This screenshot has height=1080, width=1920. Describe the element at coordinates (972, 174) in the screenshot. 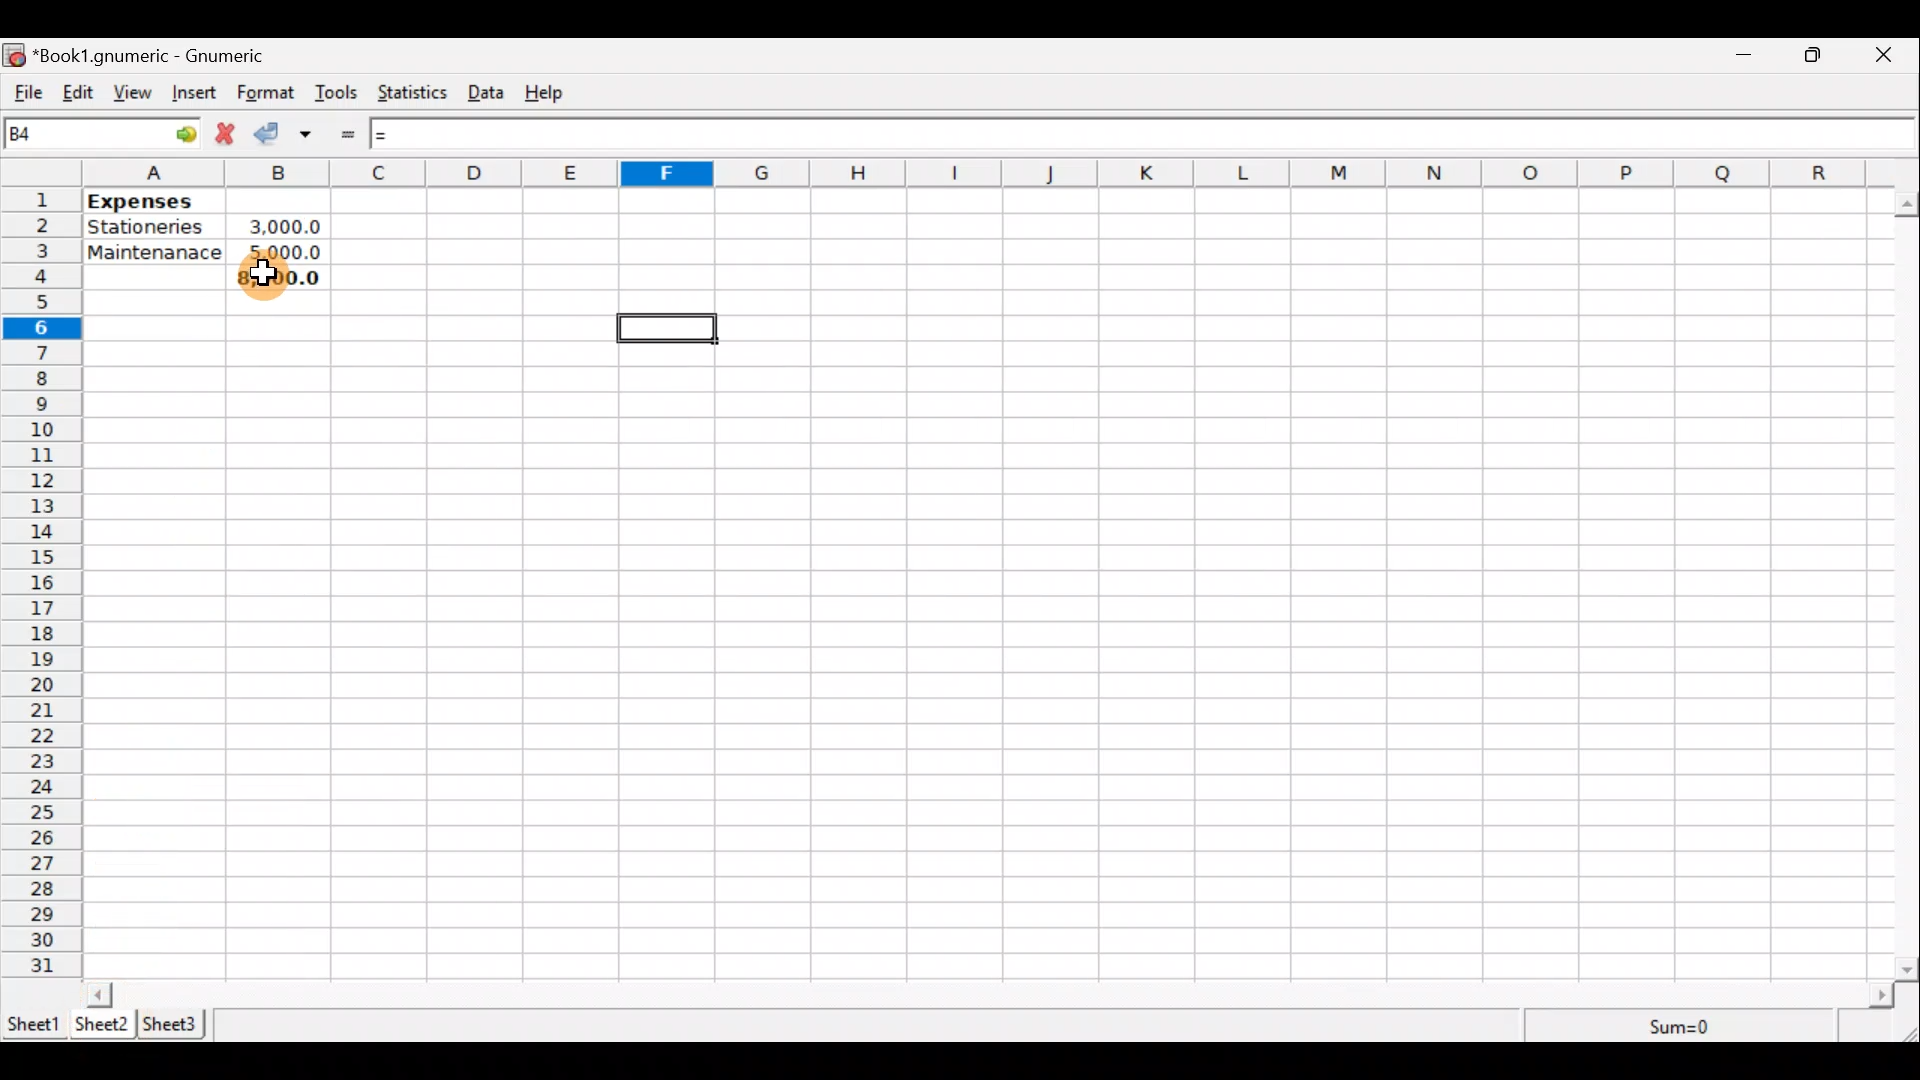

I see `alphabets row` at that location.